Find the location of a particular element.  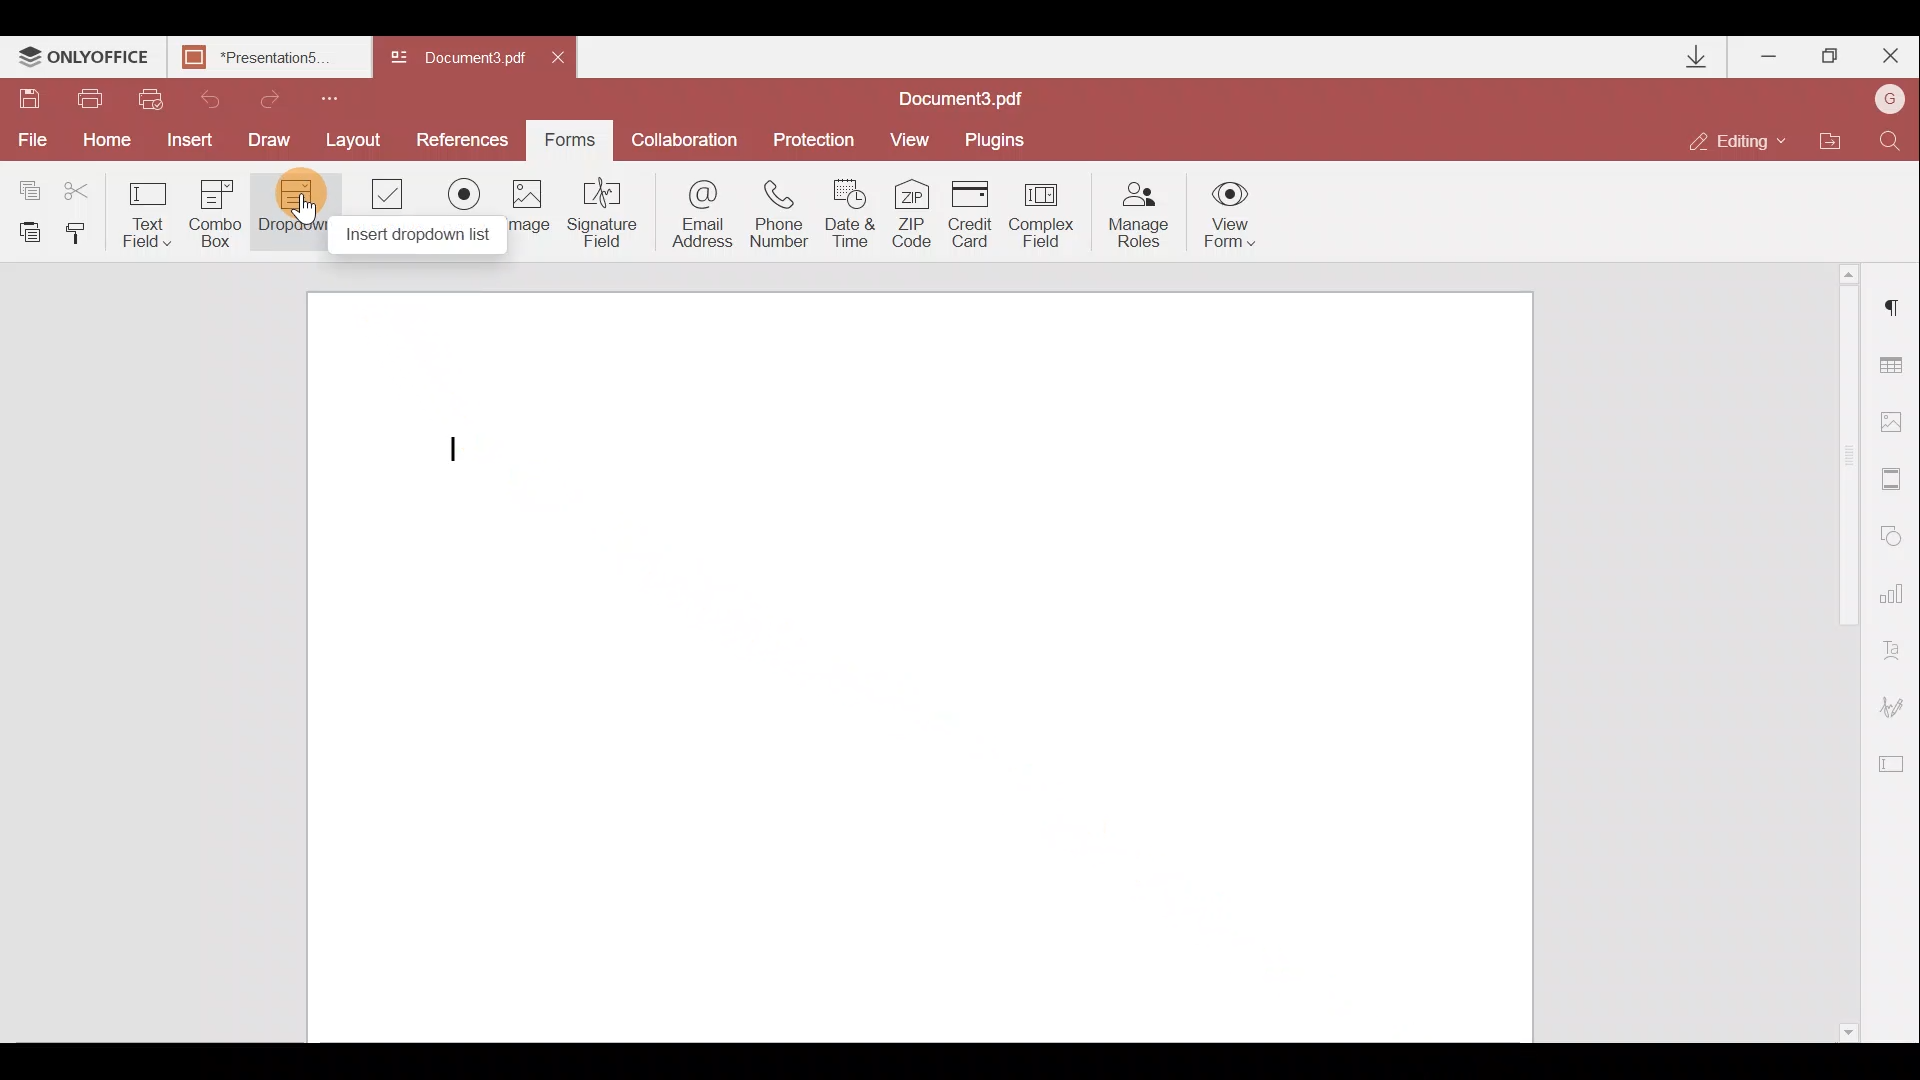

Downloads is located at coordinates (1698, 57).